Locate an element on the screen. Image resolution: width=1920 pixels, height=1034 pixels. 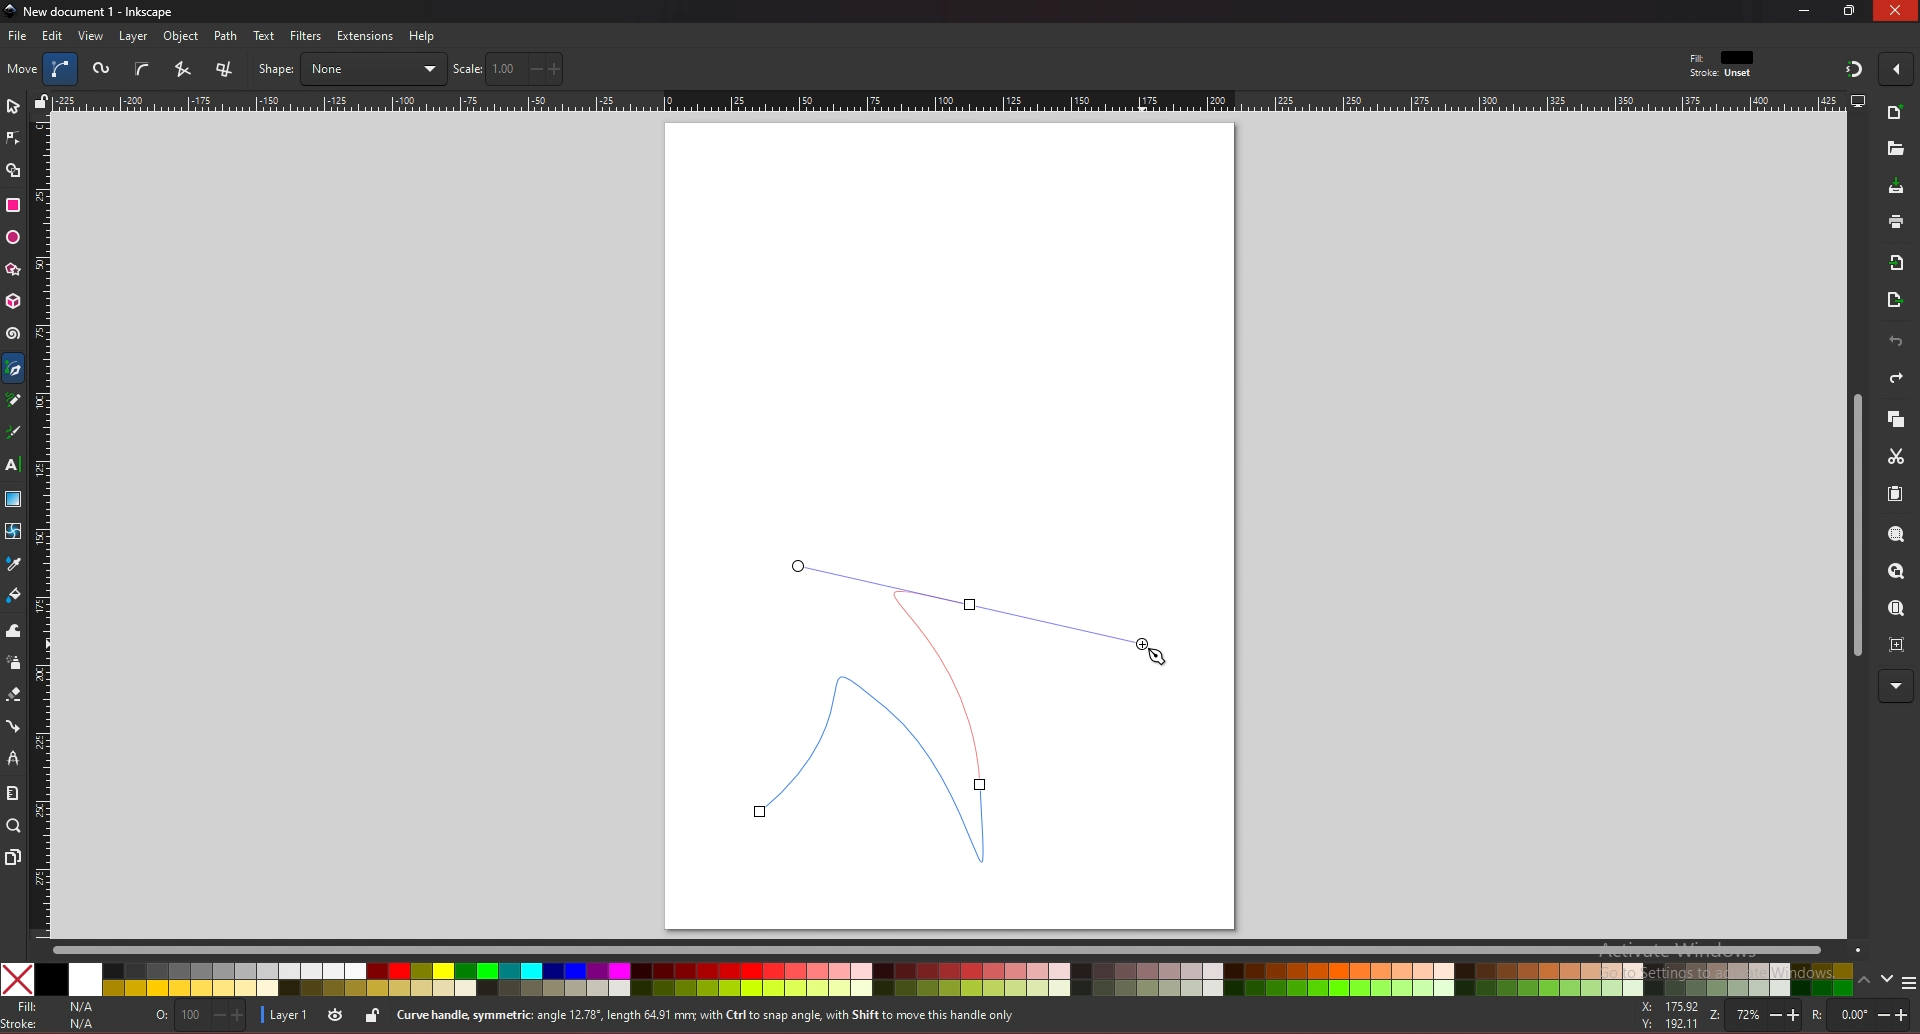
zoom is located at coordinates (14, 825).